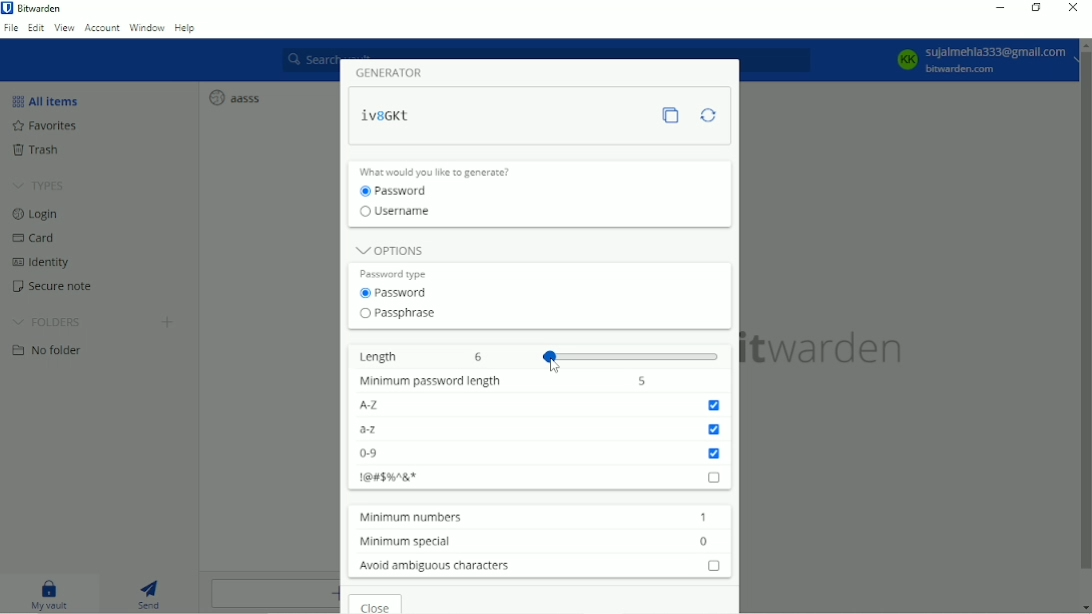  Describe the element at coordinates (1001, 7) in the screenshot. I see `Minimize` at that location.